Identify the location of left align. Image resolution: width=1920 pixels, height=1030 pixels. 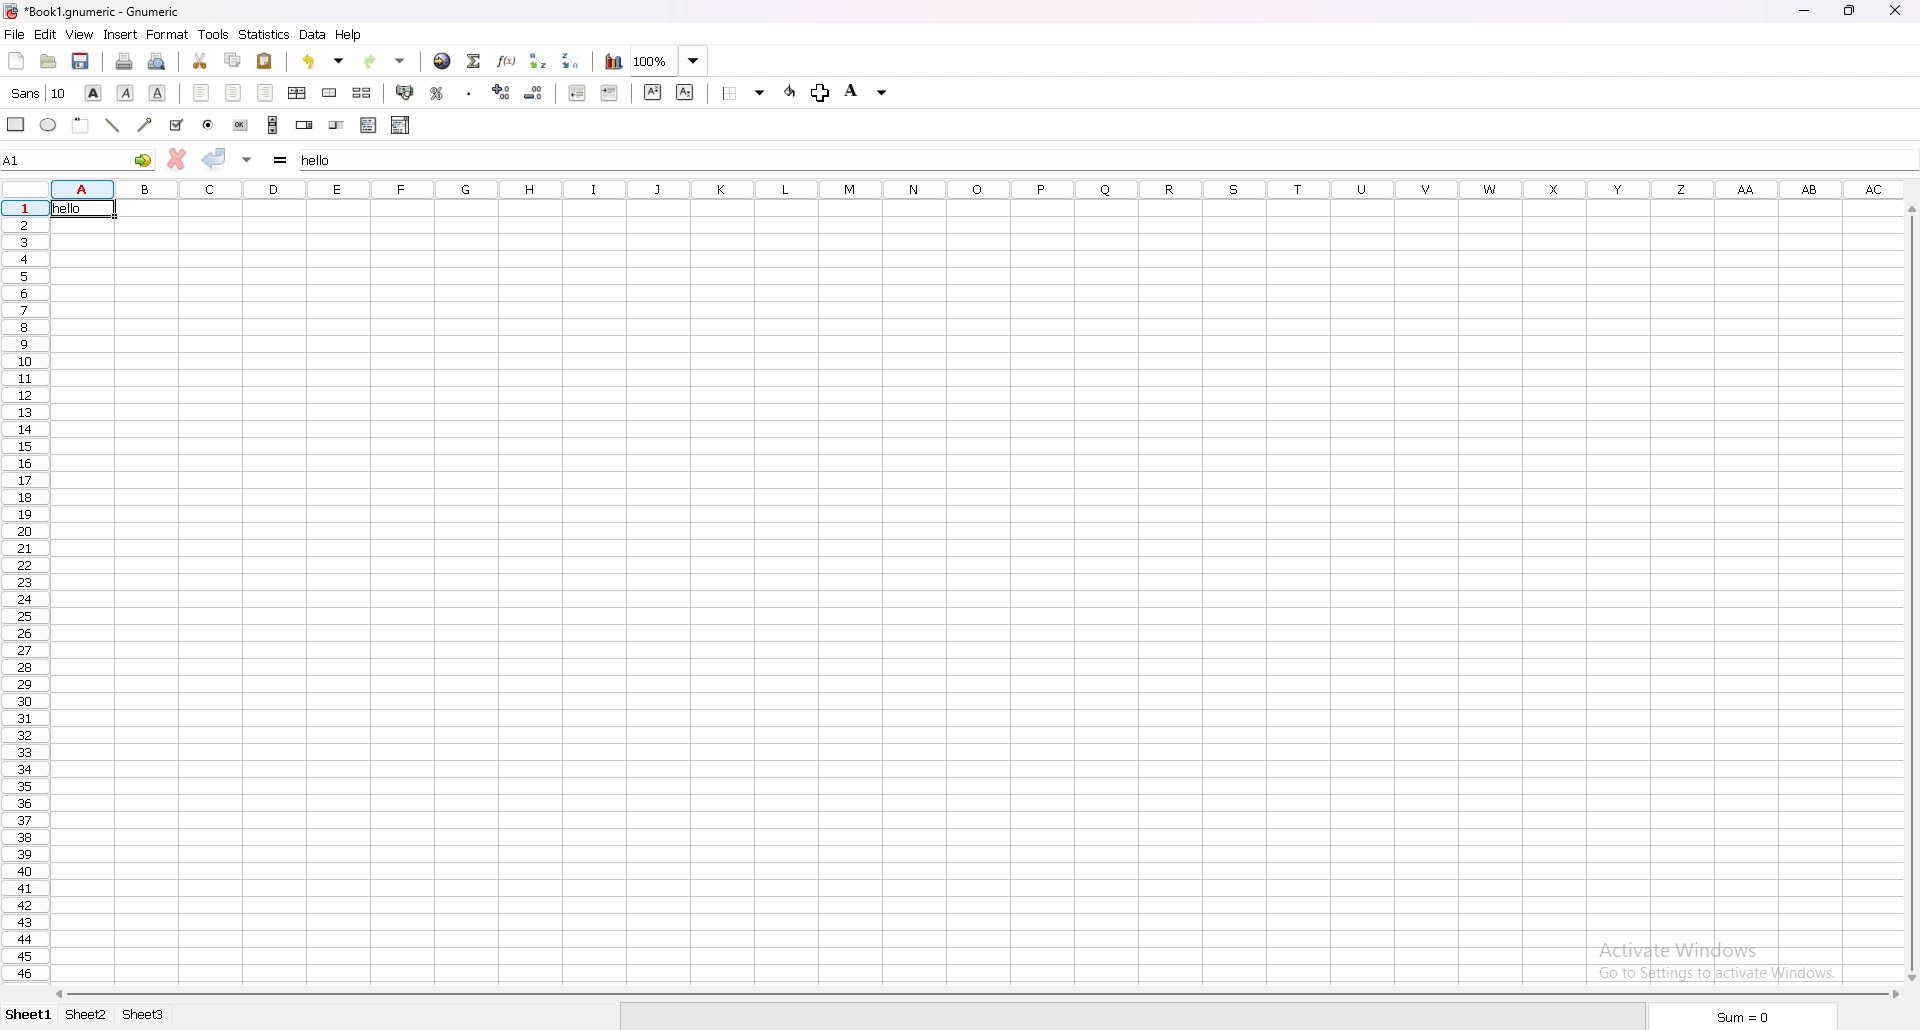
(204, 92).